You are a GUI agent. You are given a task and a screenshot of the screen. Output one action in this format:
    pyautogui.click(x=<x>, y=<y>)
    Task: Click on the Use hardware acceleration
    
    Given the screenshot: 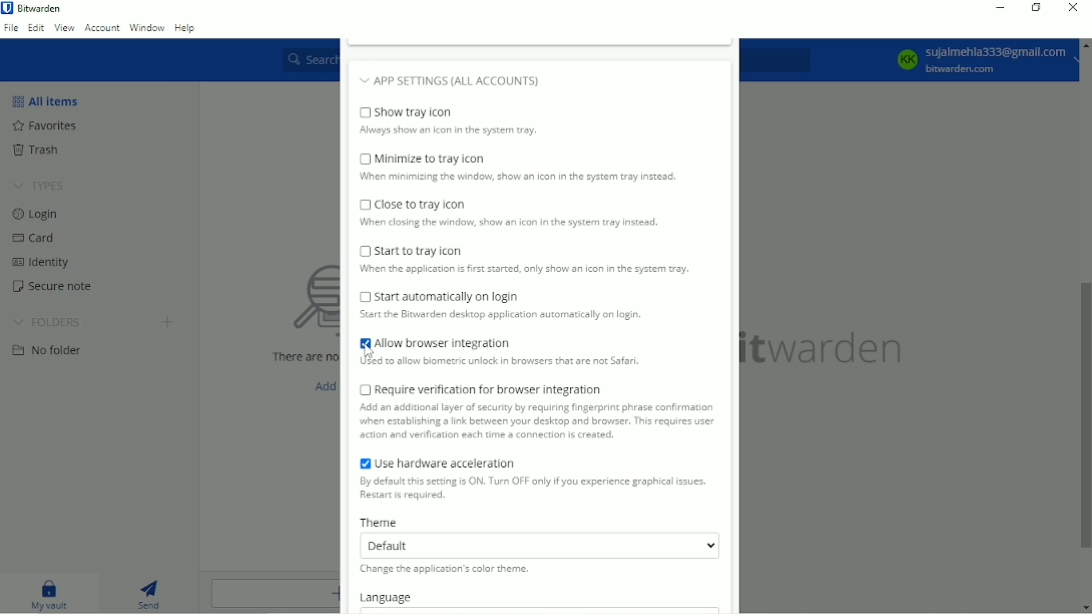 What is the action you would take?
    pyautogui.click(x=434, y=461)
    